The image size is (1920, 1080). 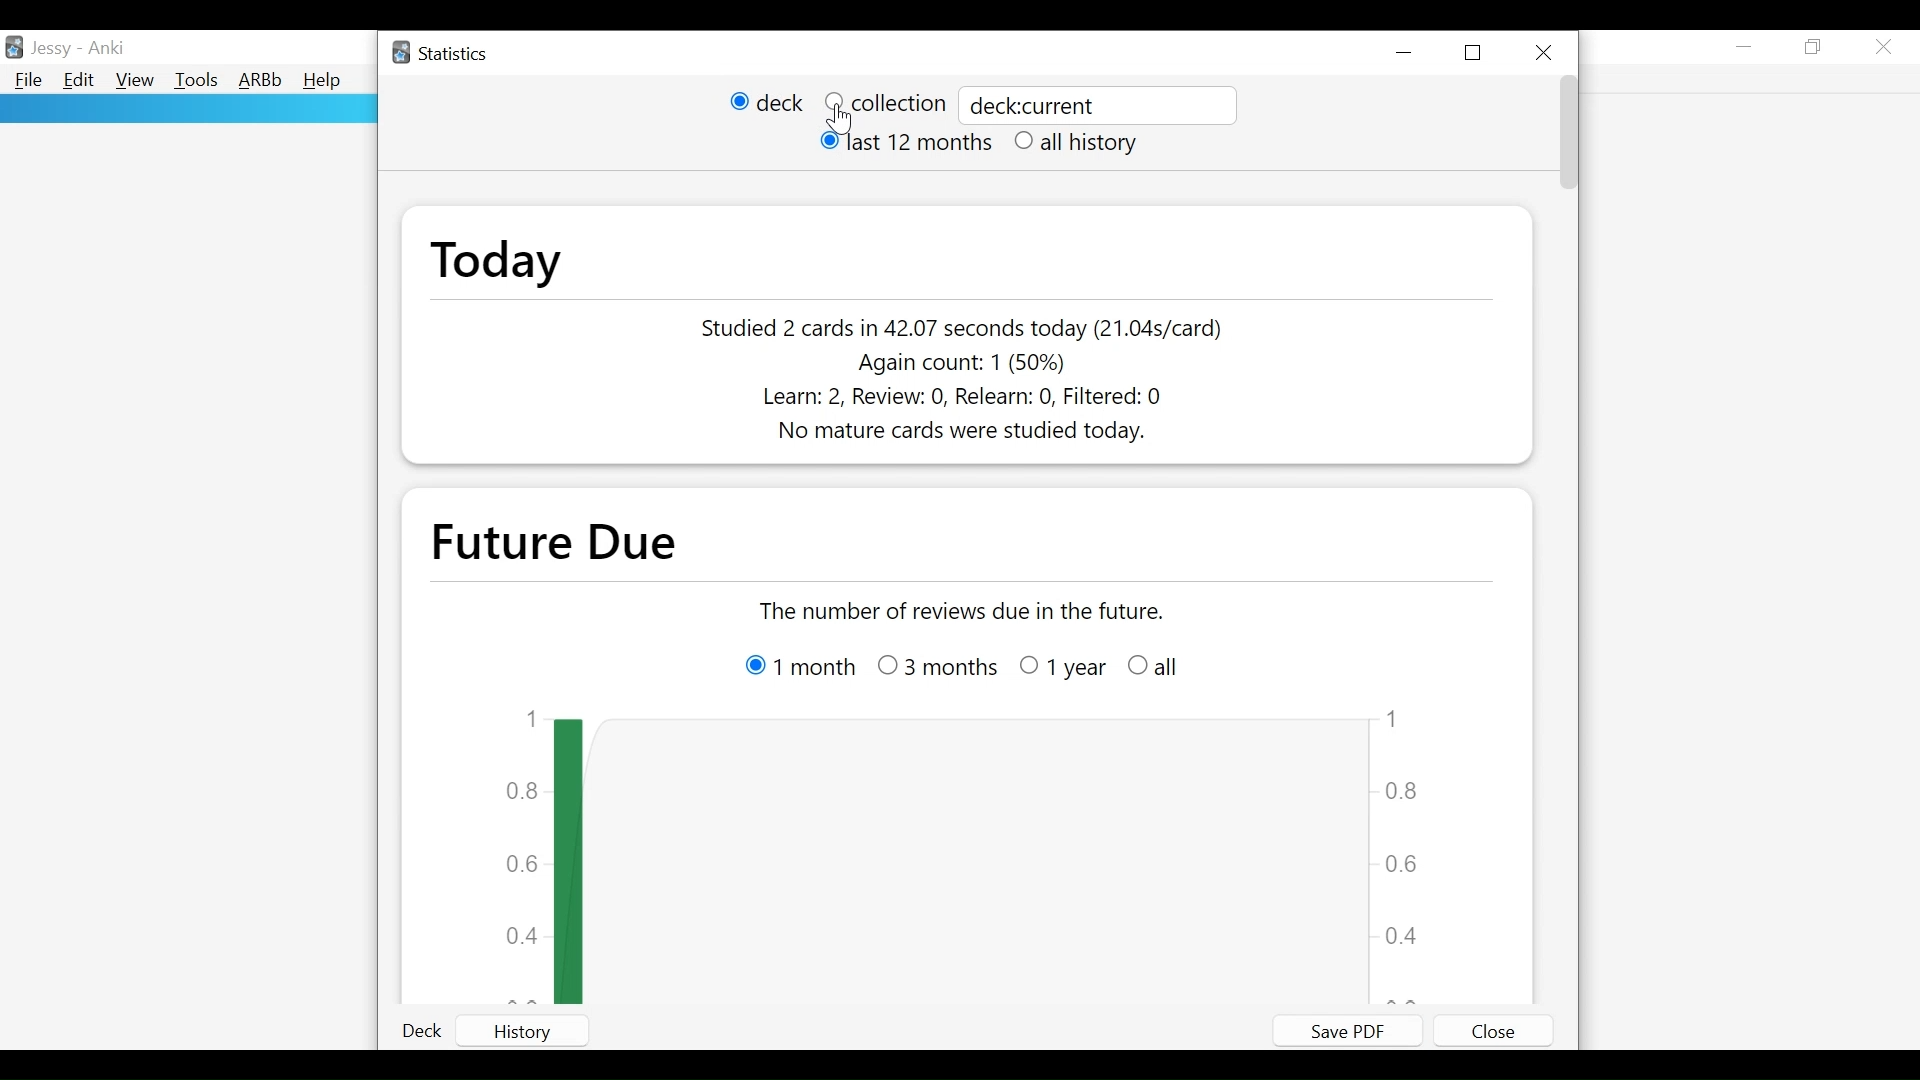 What do you see at coordinates (1885, 46) in the screenshot?
I see `Close` at bounding box center [1885, 46].